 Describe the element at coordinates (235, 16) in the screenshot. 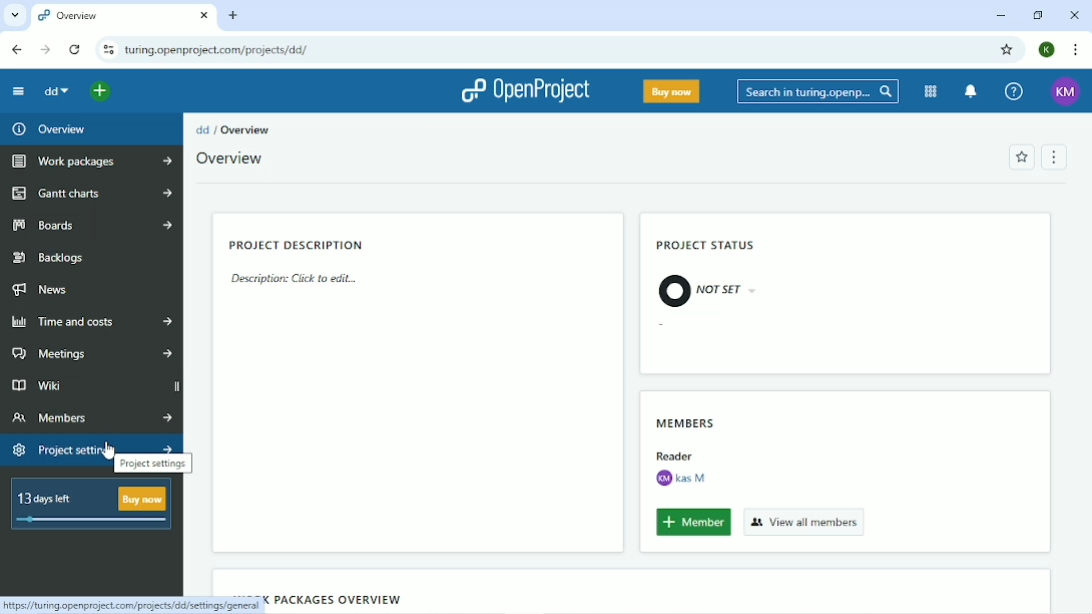

I see `New tab` at that location.